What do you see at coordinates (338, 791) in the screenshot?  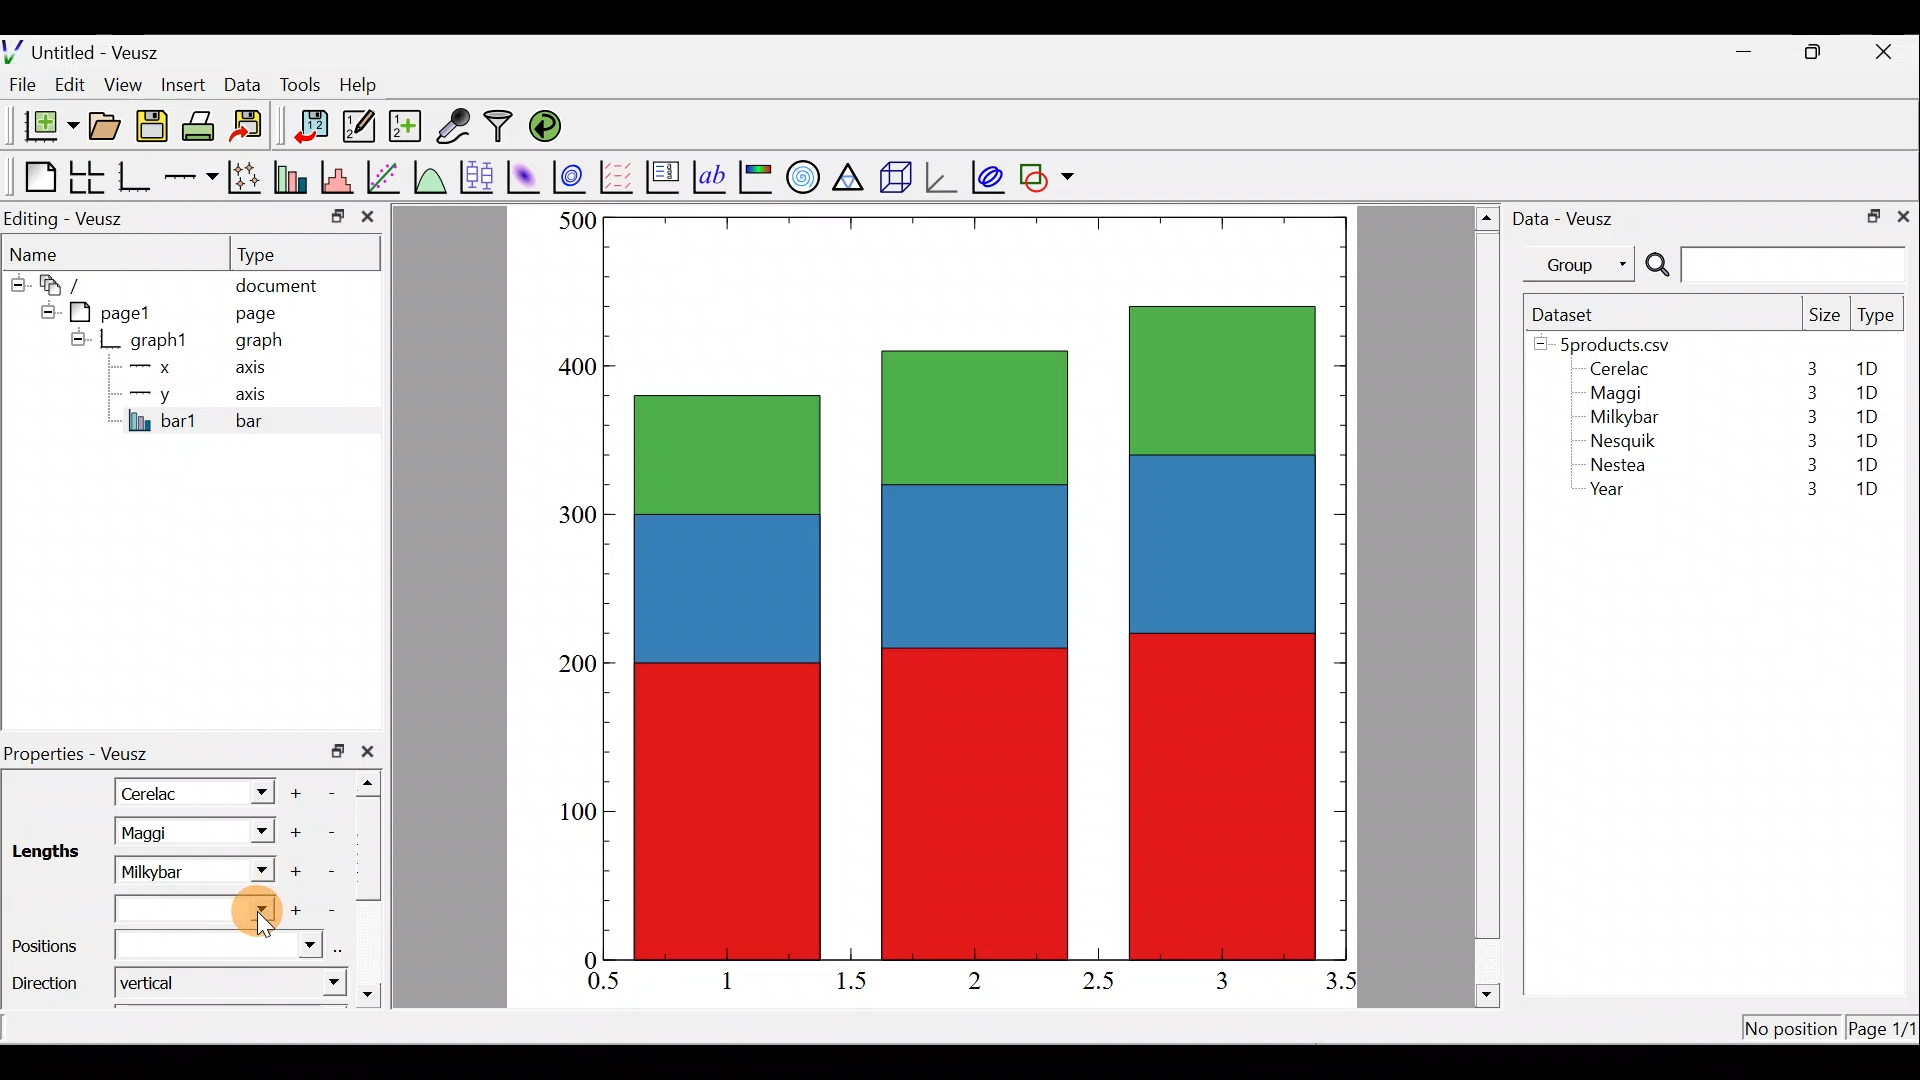 I see `Remove item` at bounding box center [338, 791].